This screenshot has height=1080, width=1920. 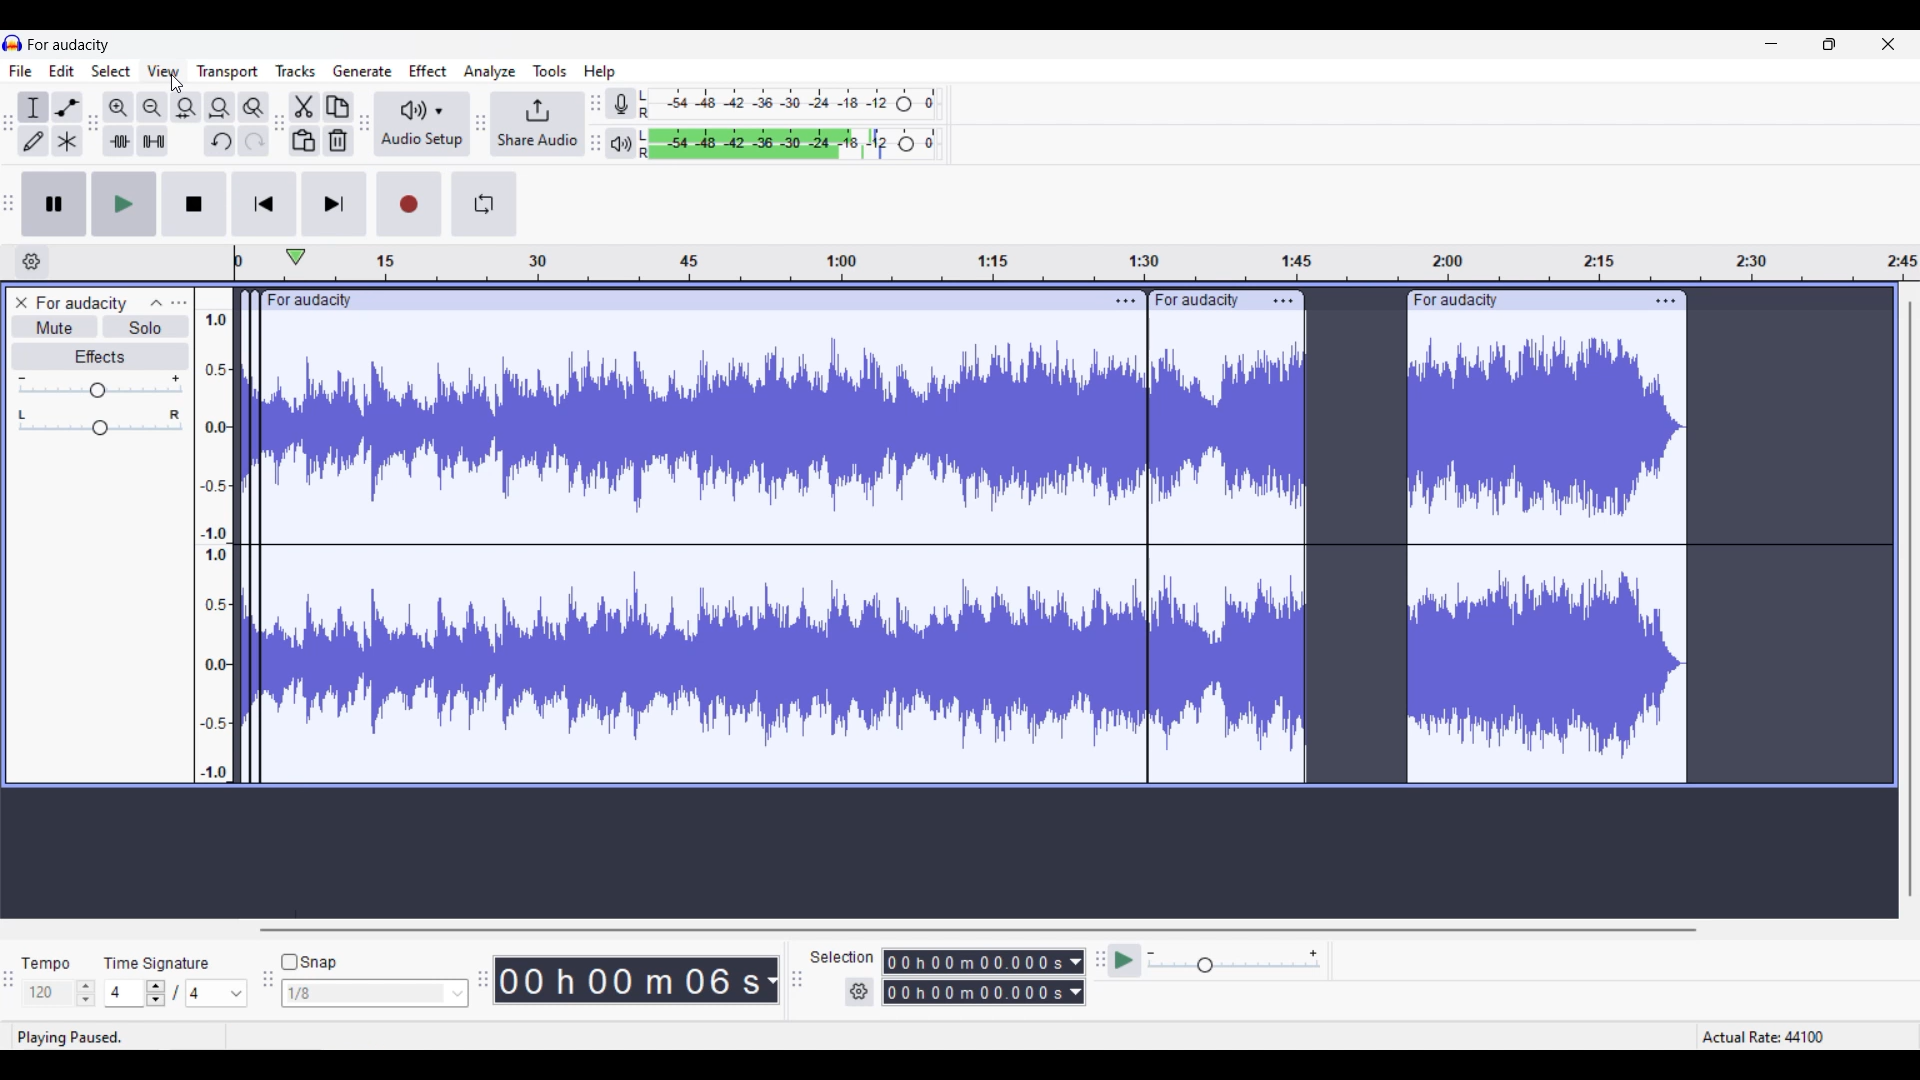 What do you see at coordinates (33, 107) in the screenshot?
I see `Selection tool` at bounding box center [33, 107].